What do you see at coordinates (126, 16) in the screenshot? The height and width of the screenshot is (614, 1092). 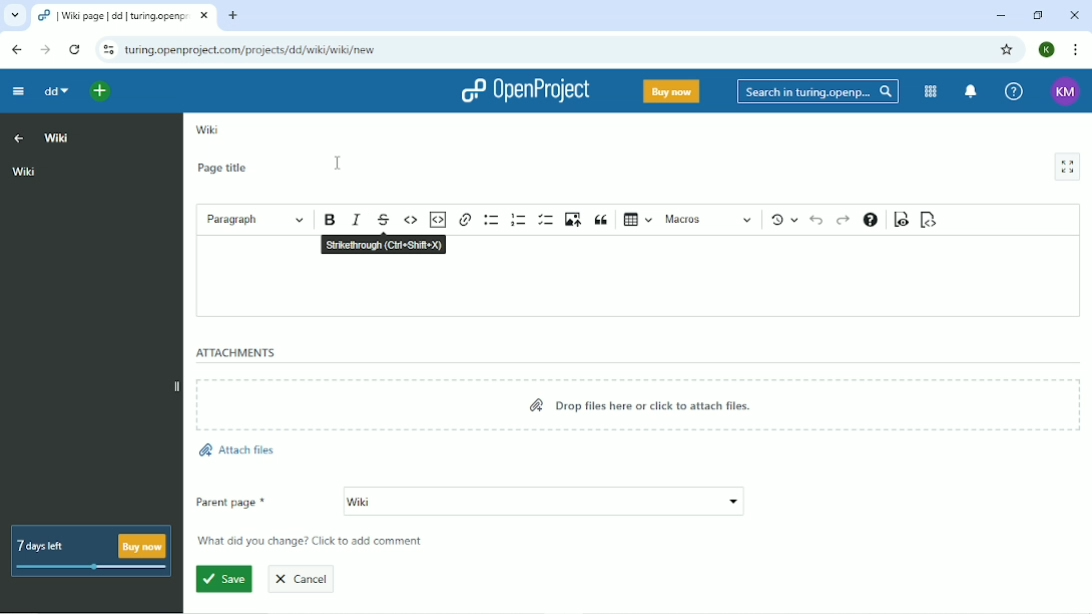 I see `Current tab` at bounding box center [126, 16].